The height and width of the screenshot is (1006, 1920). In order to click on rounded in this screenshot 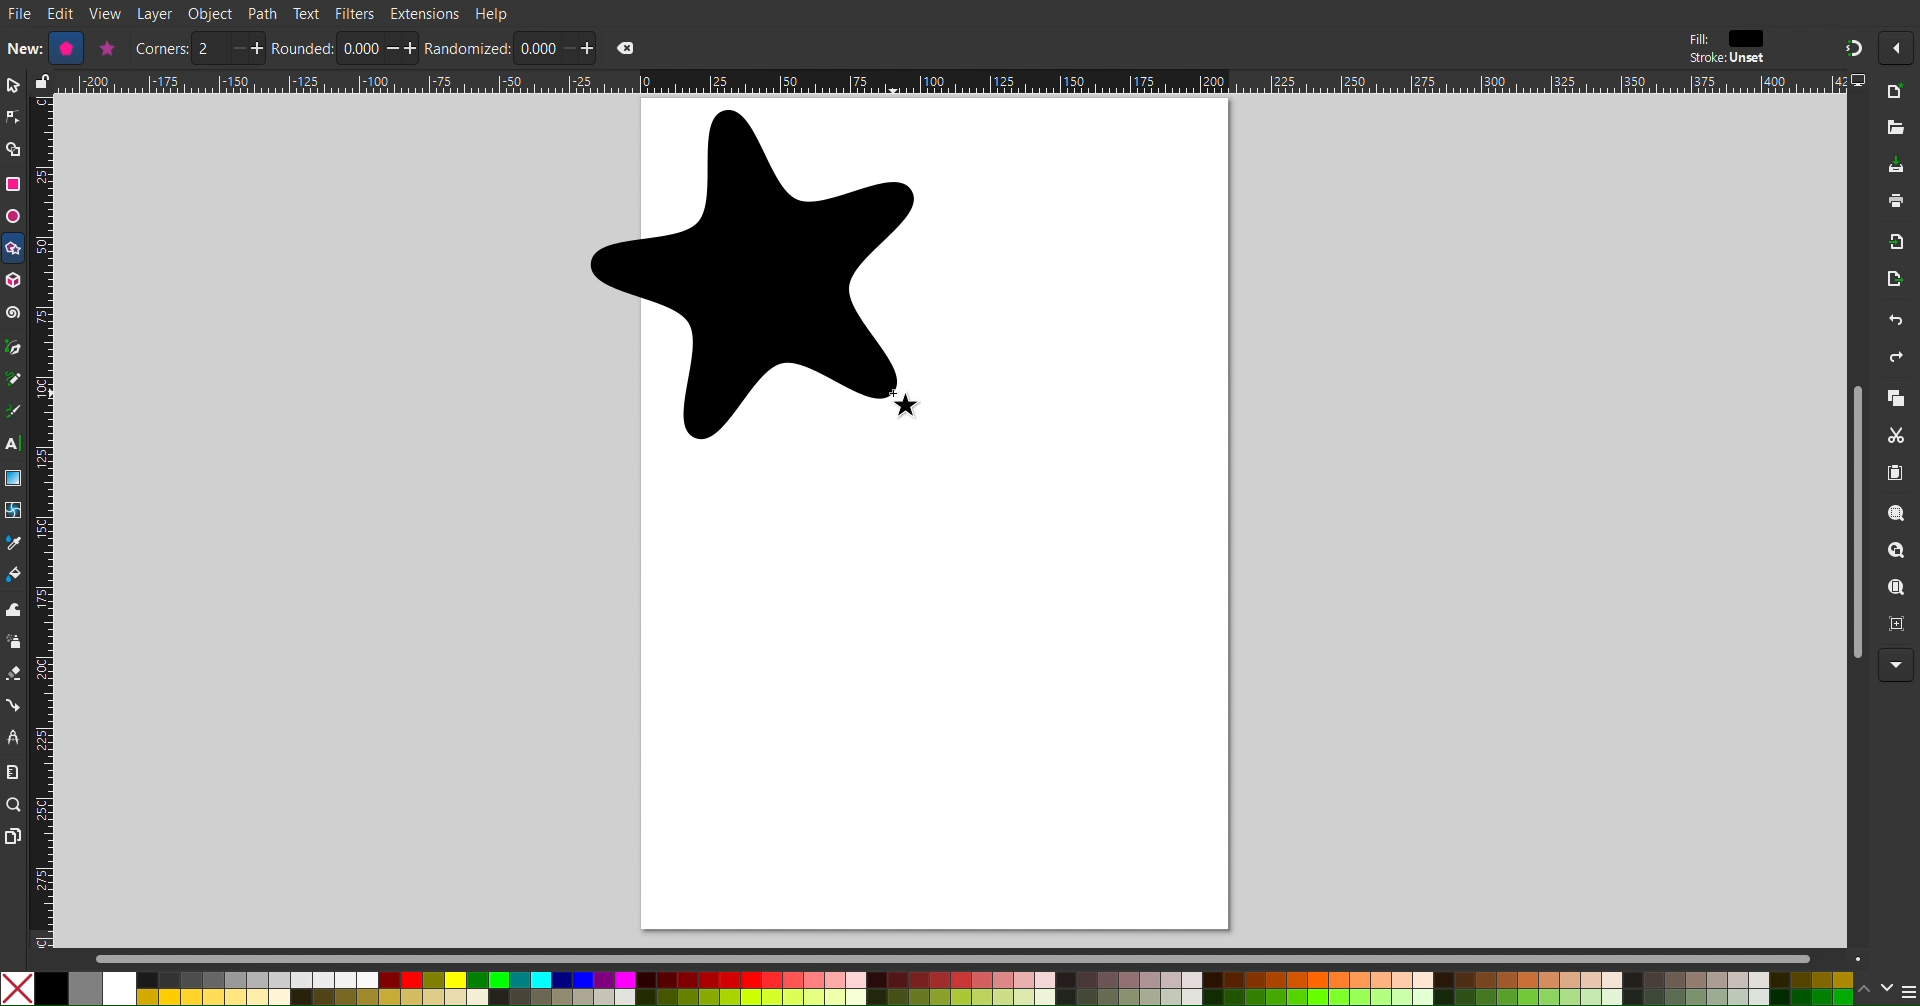, I will do `click(303, 48)`.